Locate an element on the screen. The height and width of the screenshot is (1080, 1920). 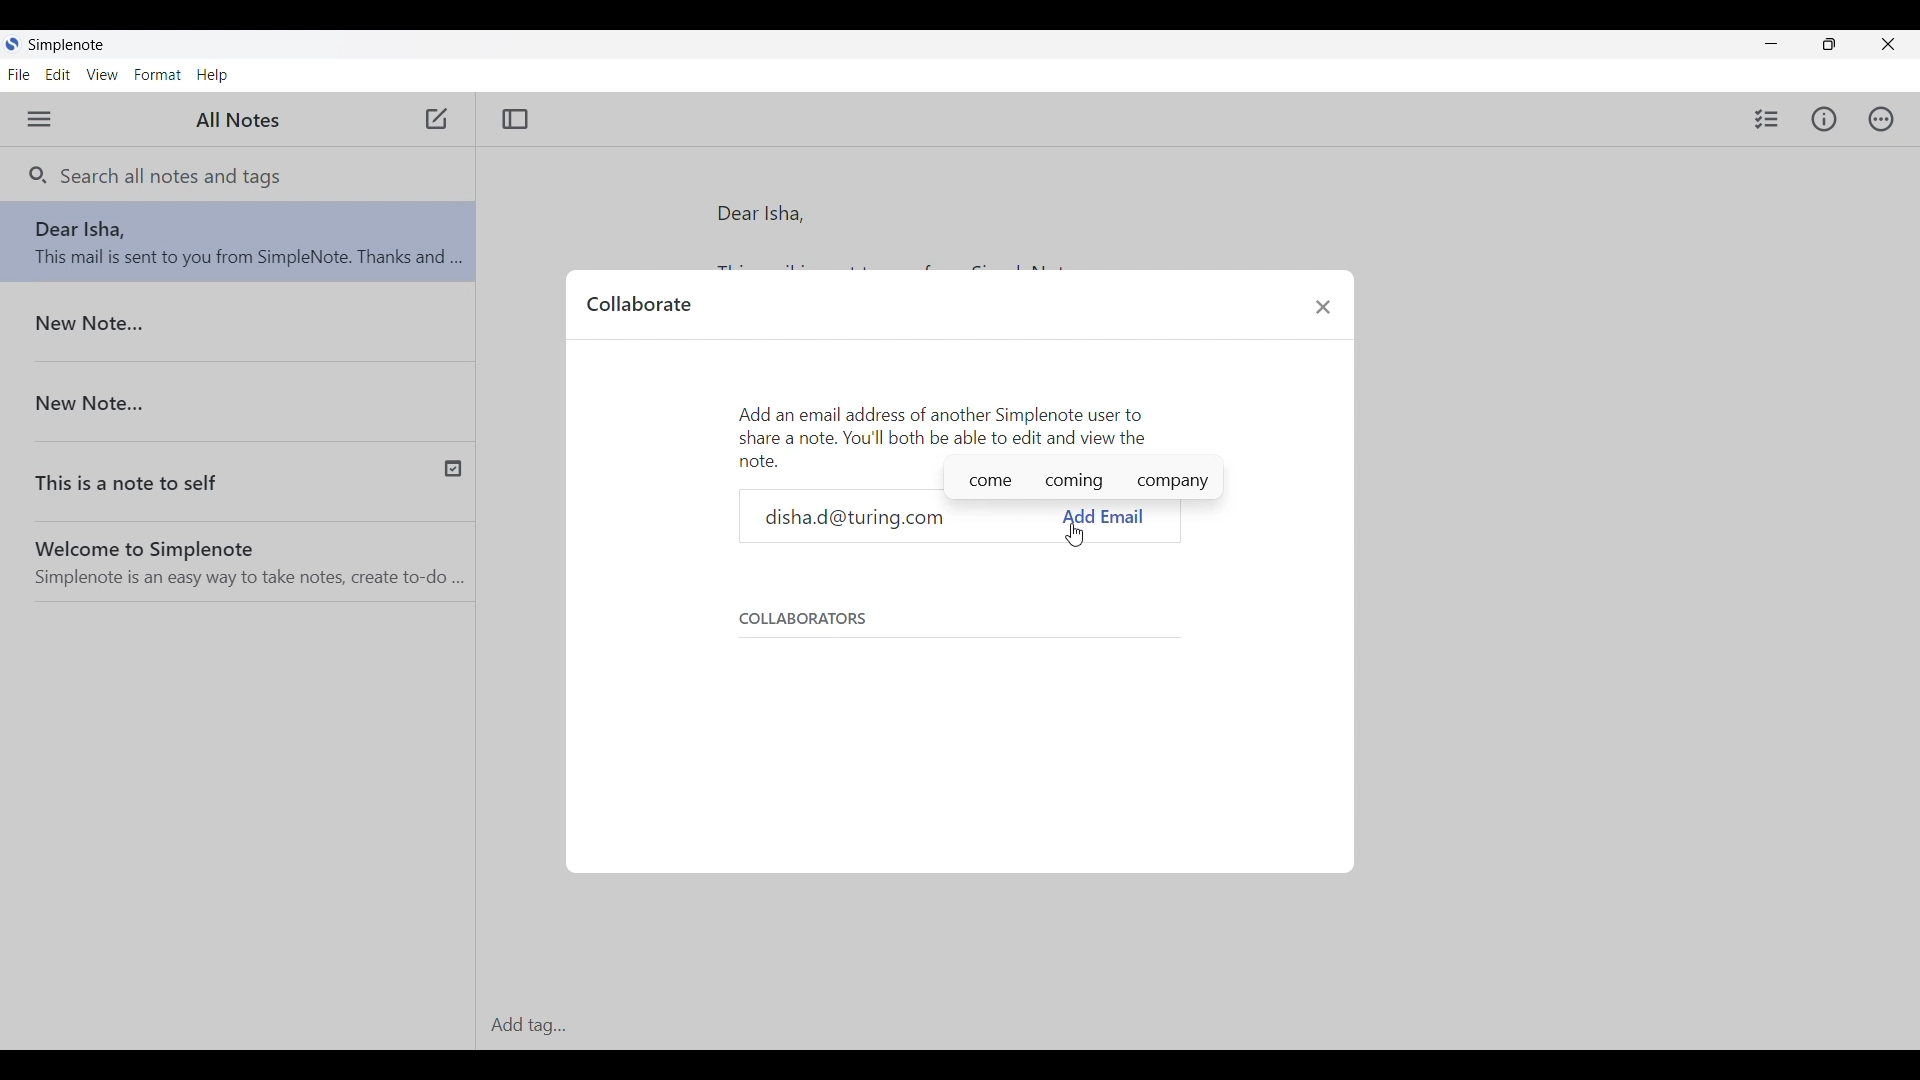
Menu is located at coordinates (38, 119).